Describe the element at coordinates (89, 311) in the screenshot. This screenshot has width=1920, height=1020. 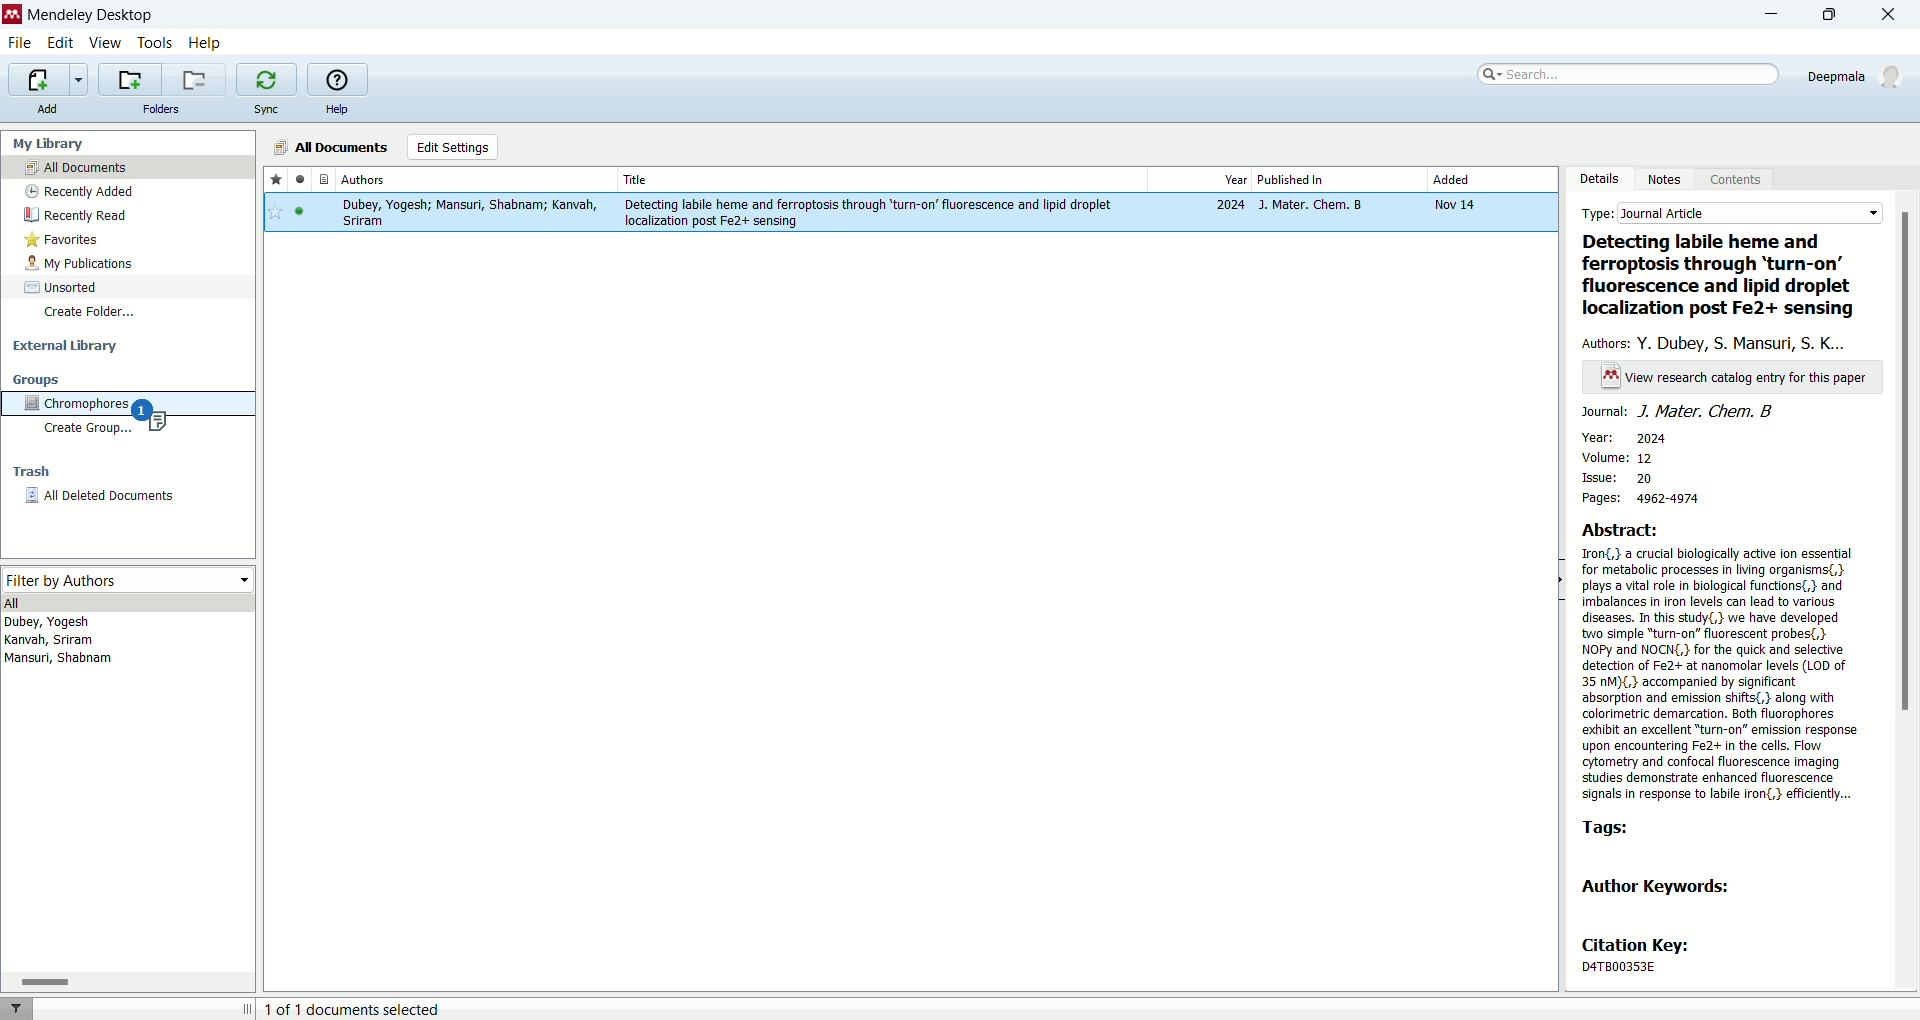
I see `create folder` at that location.